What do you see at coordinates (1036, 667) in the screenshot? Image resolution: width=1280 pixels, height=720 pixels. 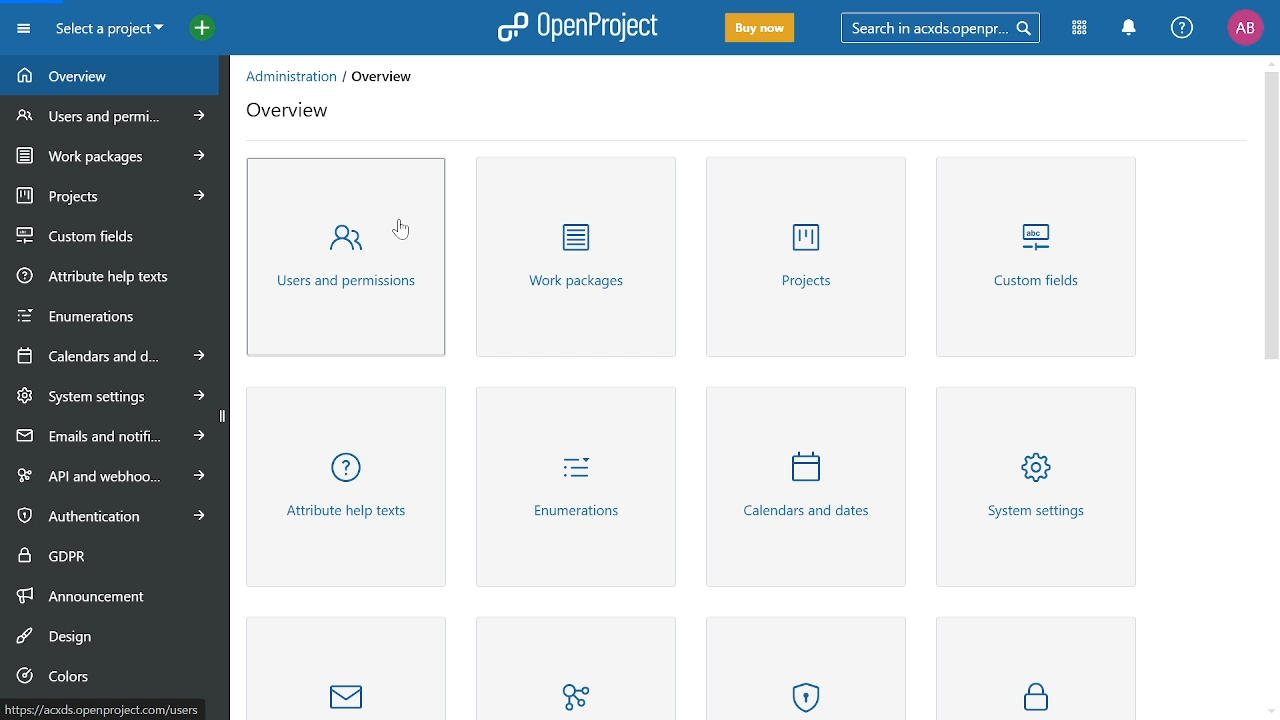 I see `GDPR` at bounding box center [1036, 667].